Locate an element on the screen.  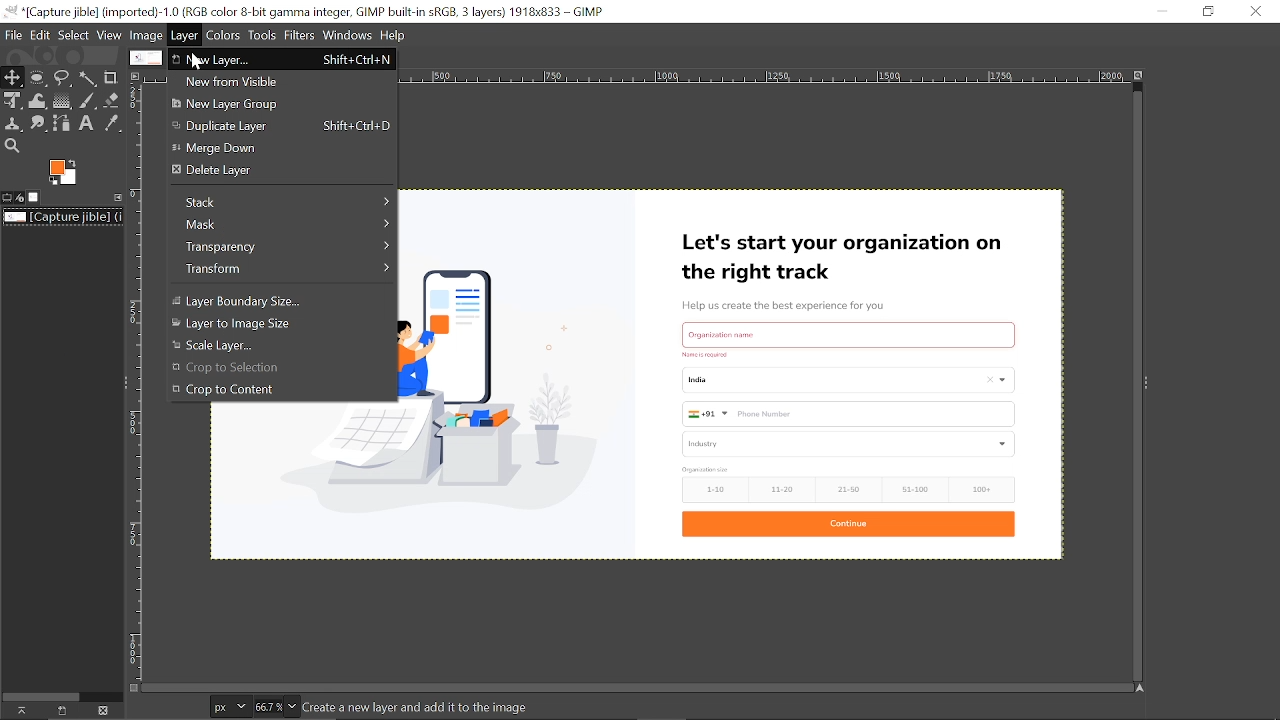
Units of the current image is located at coordinates (229, 707).